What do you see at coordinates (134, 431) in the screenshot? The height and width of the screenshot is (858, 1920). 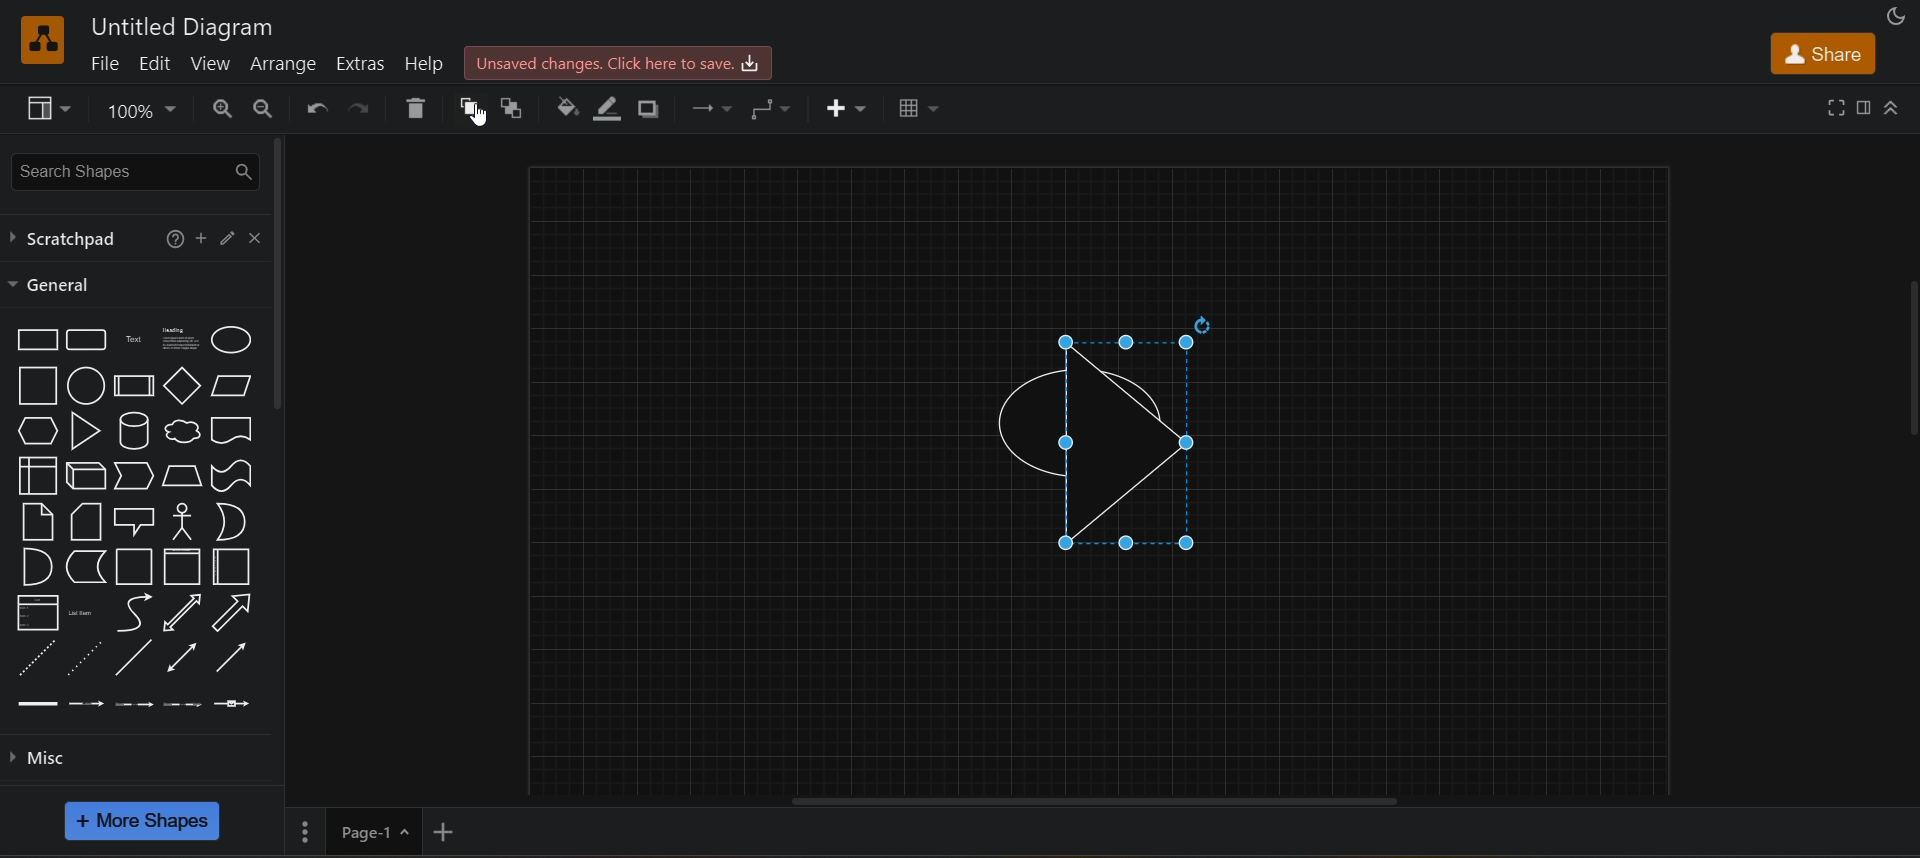 I see `cylinder` at bounding box center [134, 431].